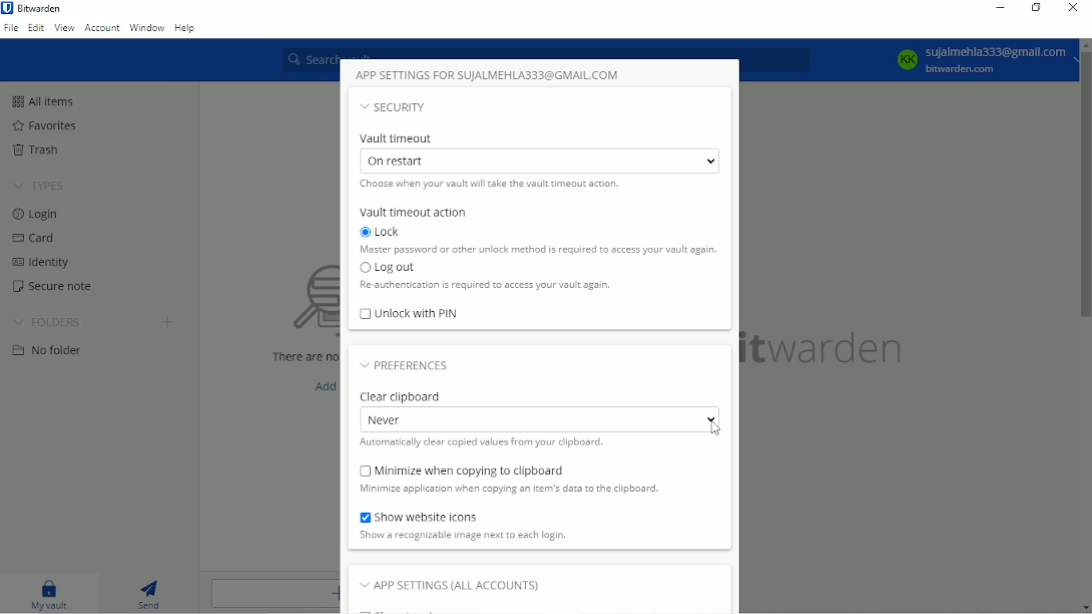  I want to click on App settings (all accounts), so click(448, 585).